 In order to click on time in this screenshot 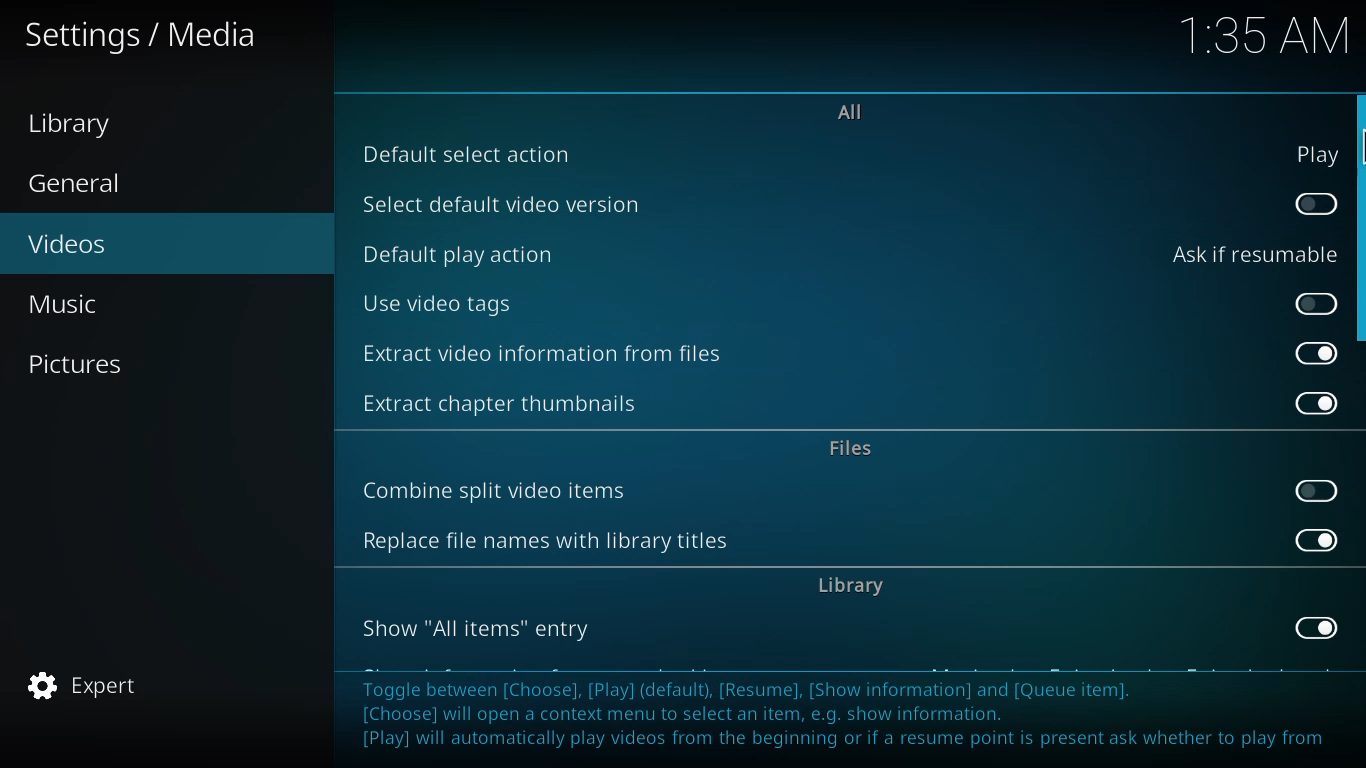, I will do `click(1264, 33)`.